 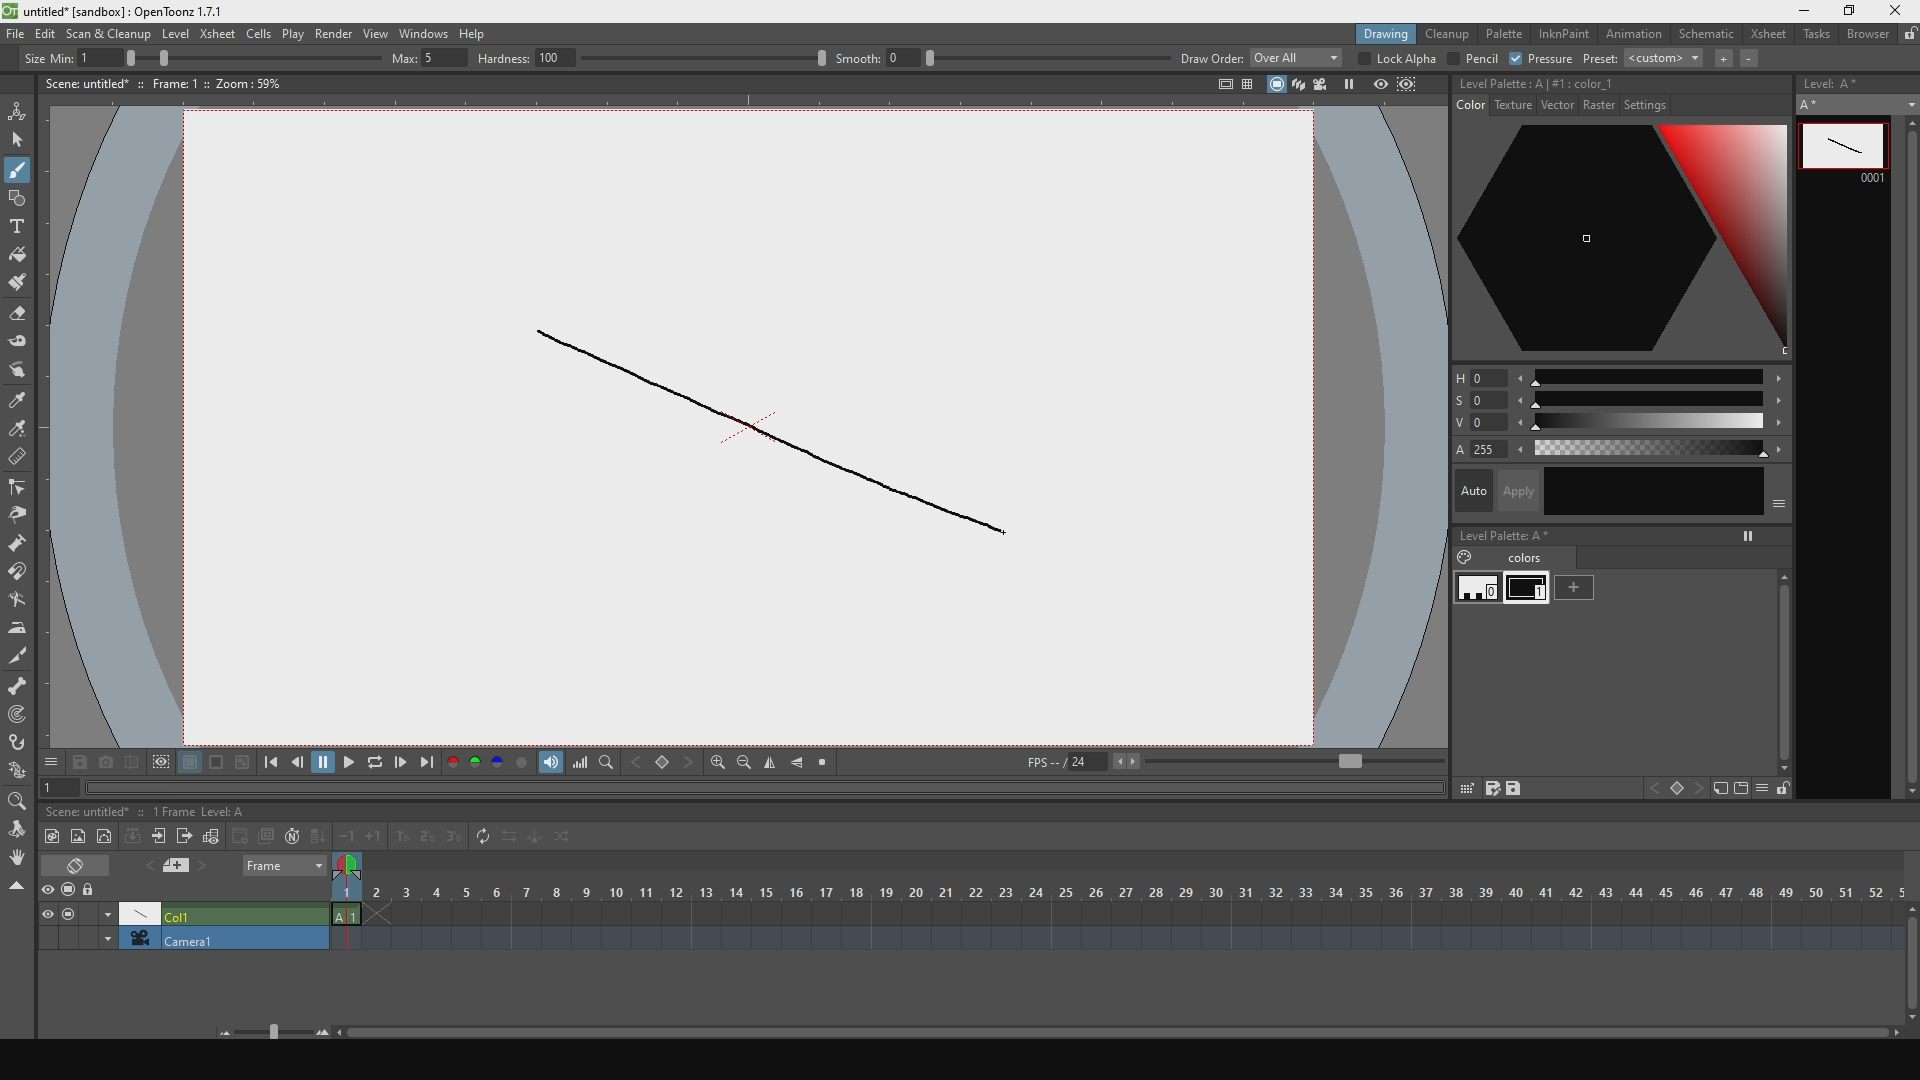 I want to click on brush, so click(x=19, y=283).